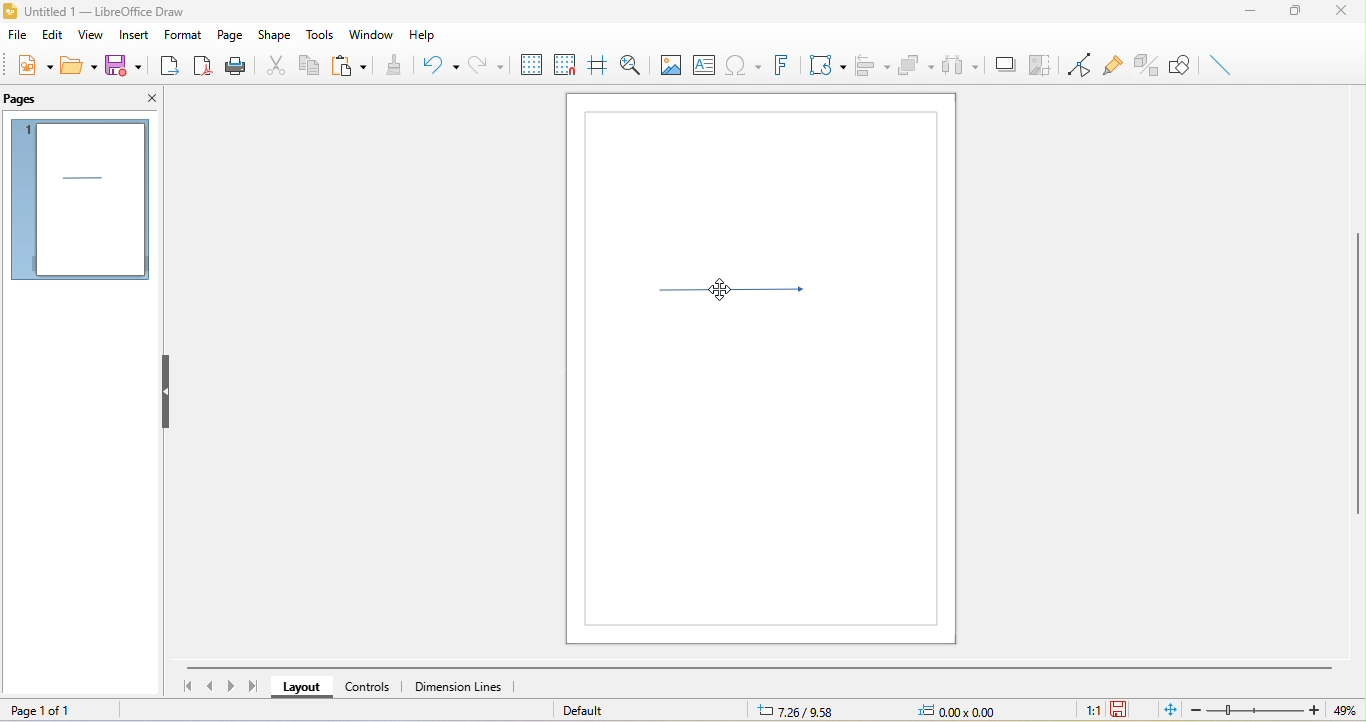 This screenshot has width=1366, height=722. What do you see at coordinates (94, 12) in the screenshot?
I see `title` at bounding box center [94, 12].